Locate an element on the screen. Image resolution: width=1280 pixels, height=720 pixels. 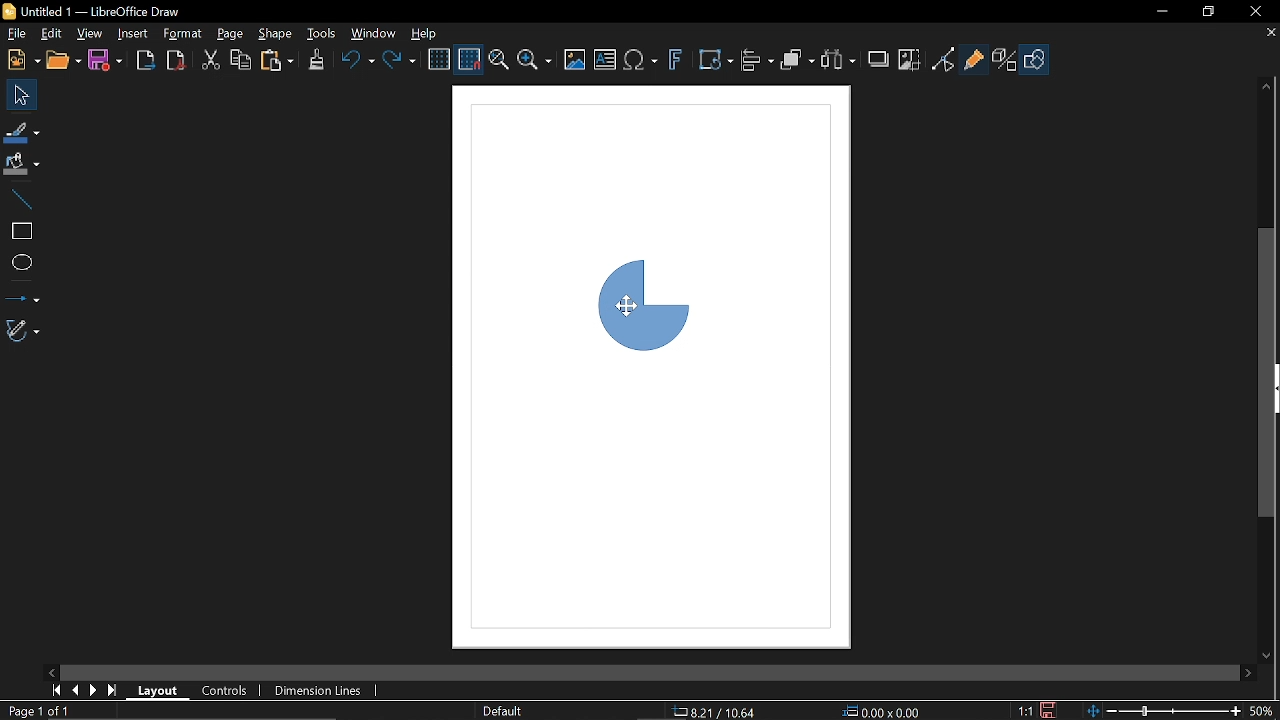
 is located at coordinates (98, 688).